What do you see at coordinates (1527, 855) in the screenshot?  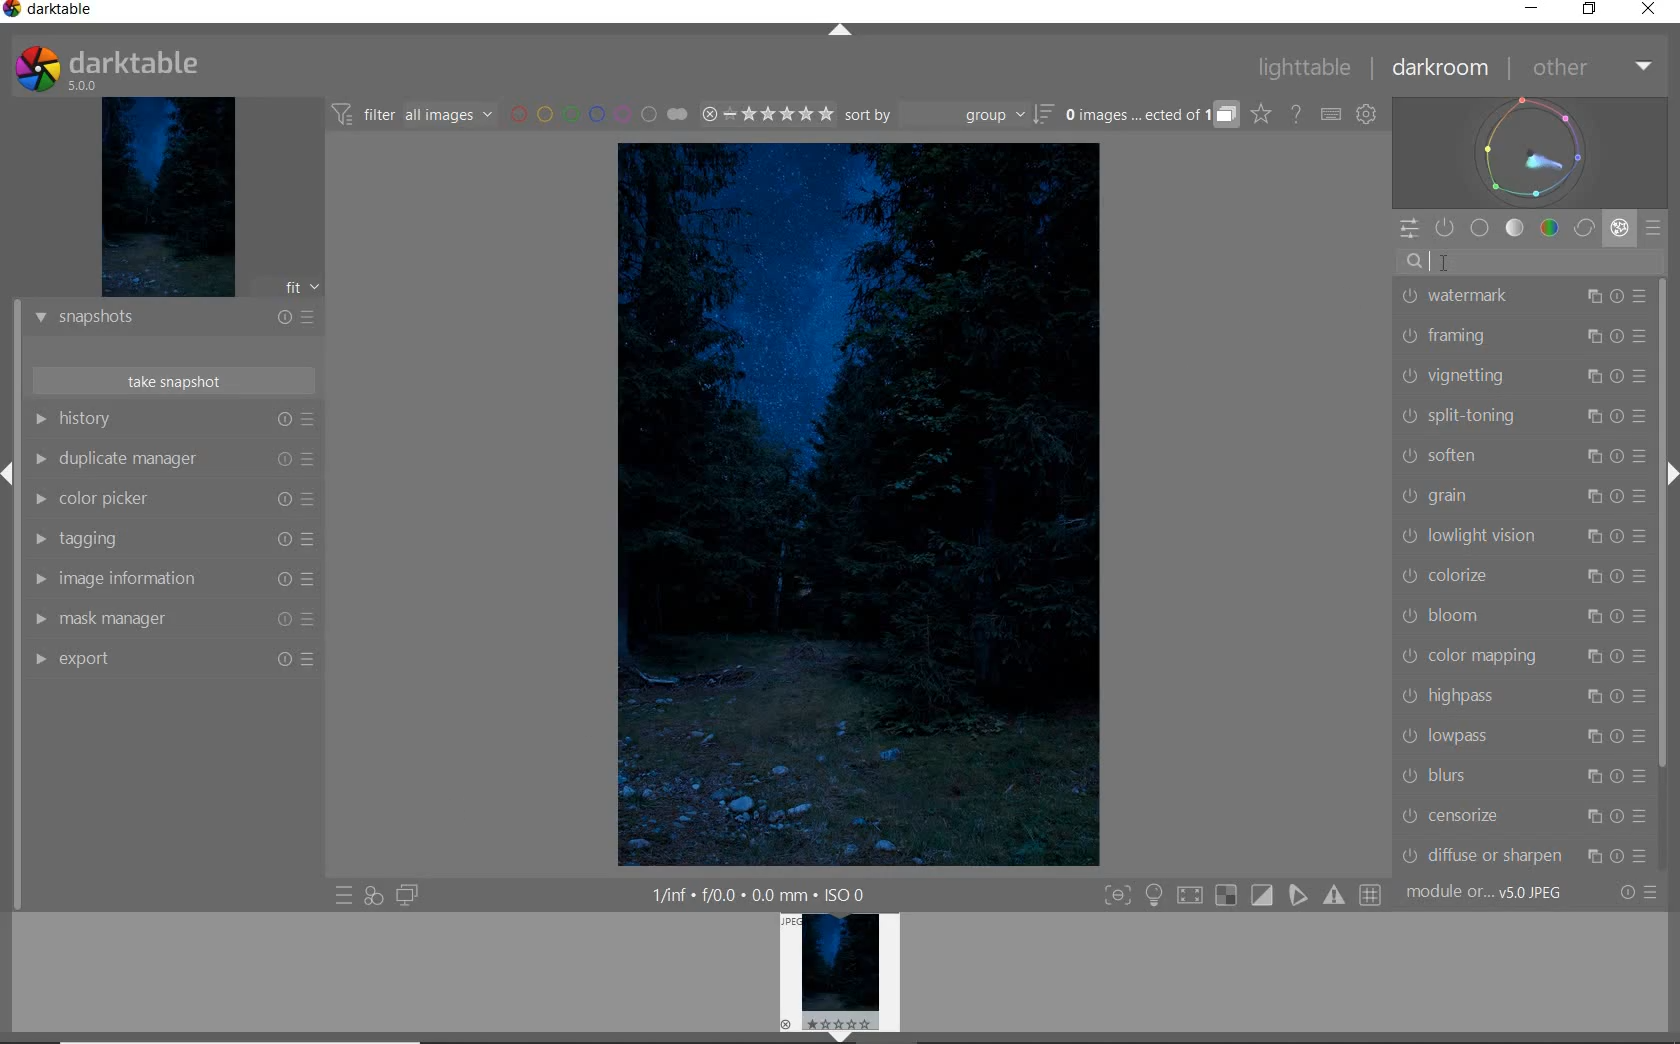 I see `DIFFUSE SHARPEN` at bounding box center [1527, 855].